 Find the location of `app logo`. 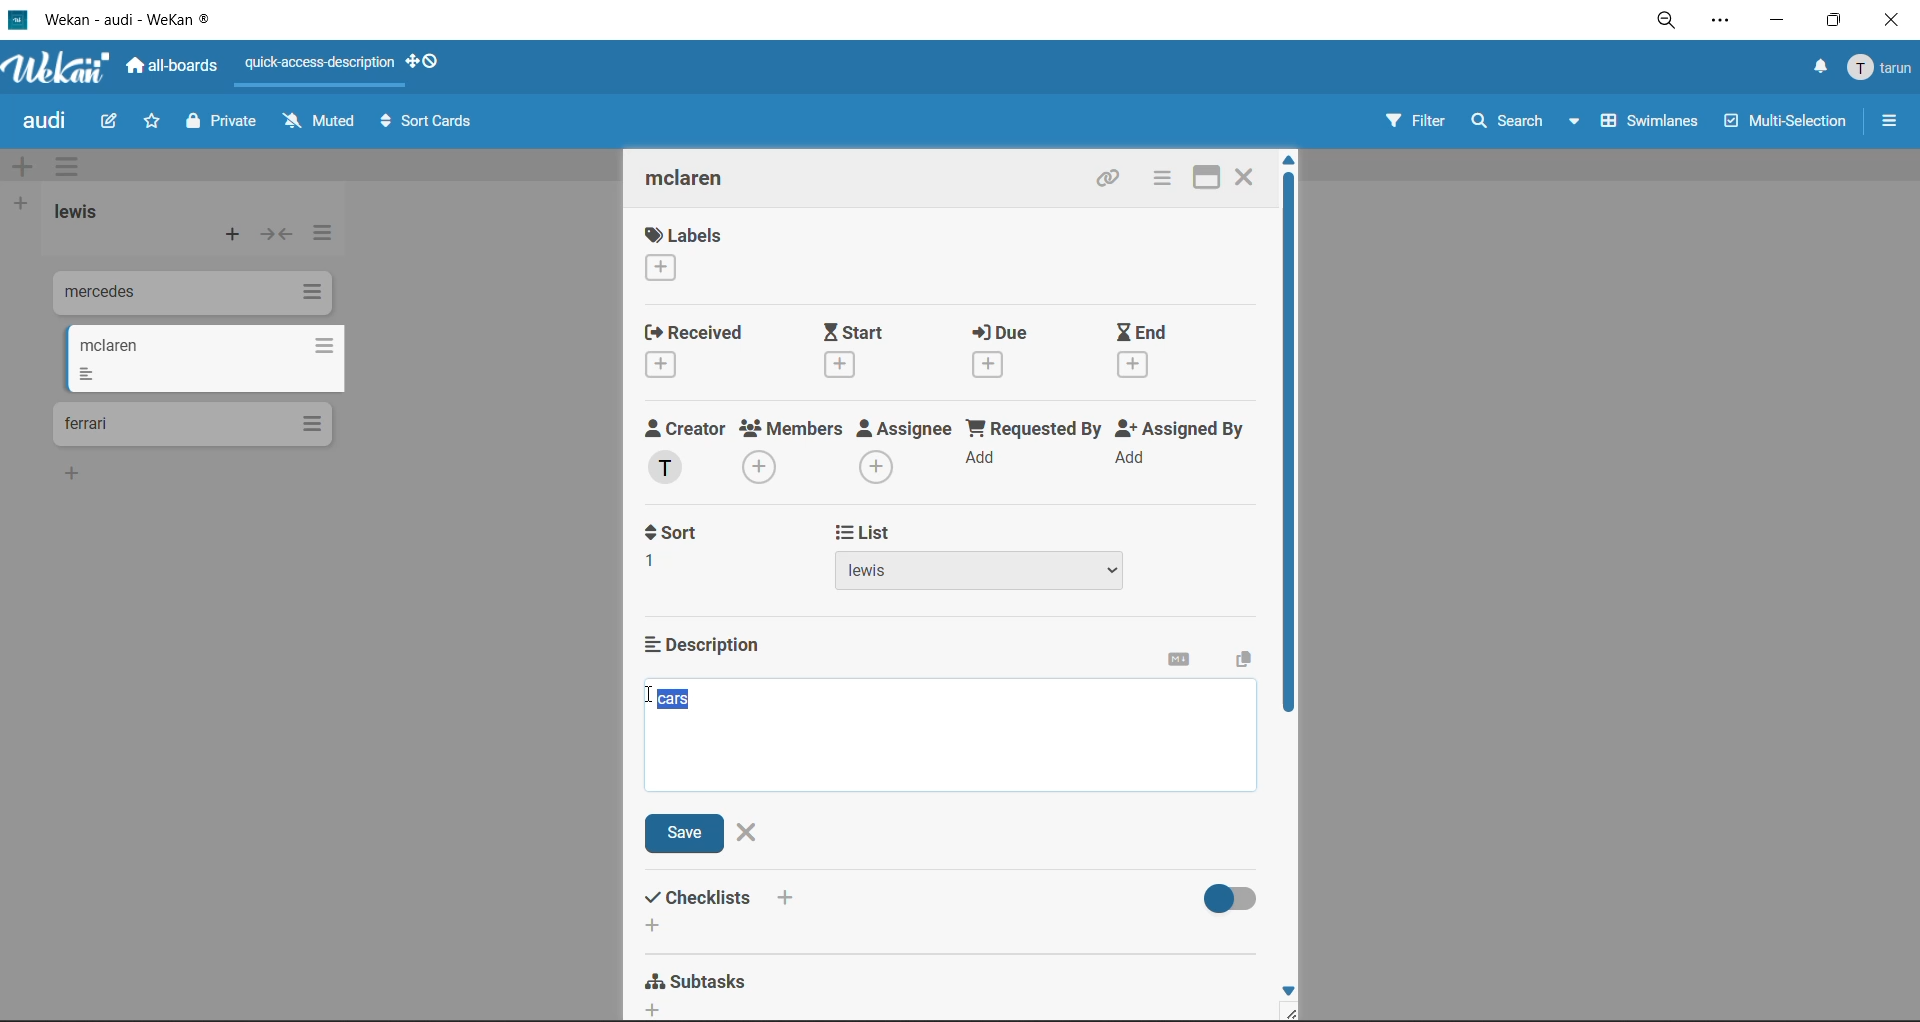

app logo is located at coordinates (60, 70).